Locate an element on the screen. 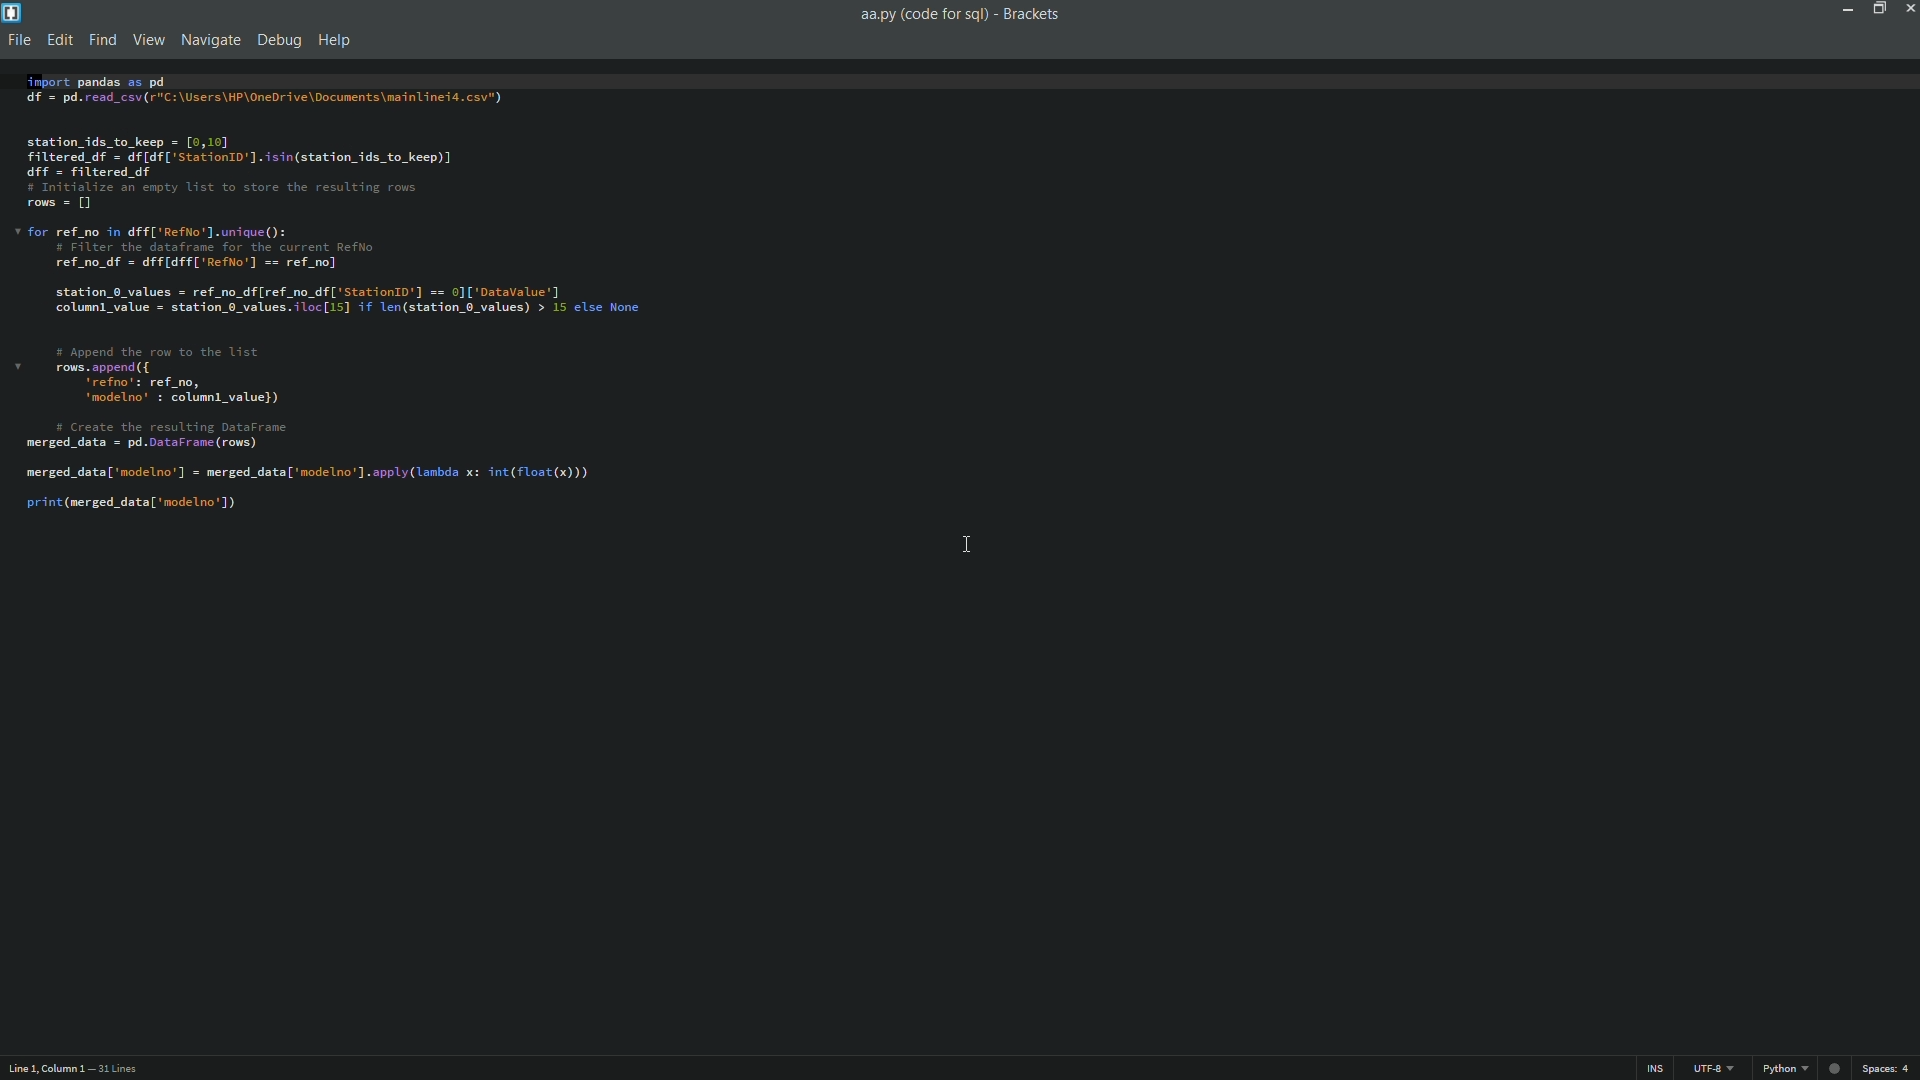 The height and width of the screenshot is (1080, 1920). find menu is located at coordinates (100, 42).